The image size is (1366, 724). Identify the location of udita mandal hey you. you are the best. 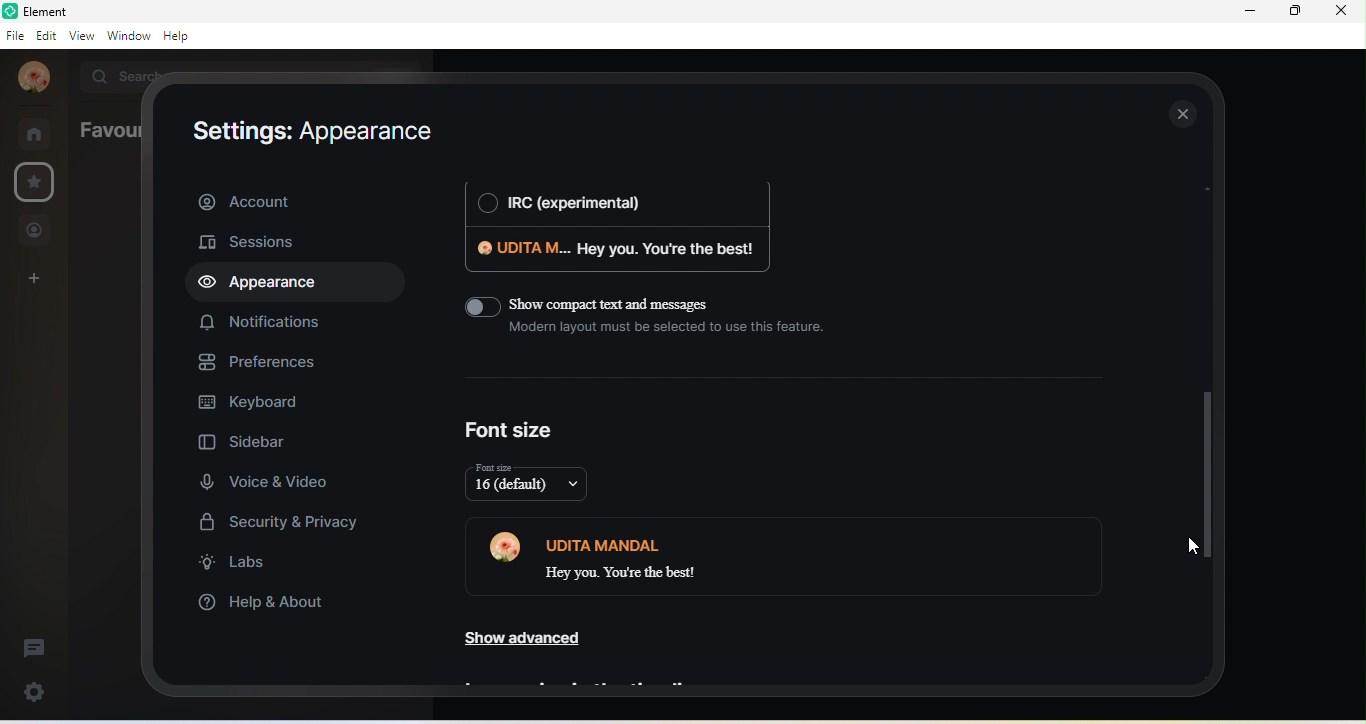
(735, 556).